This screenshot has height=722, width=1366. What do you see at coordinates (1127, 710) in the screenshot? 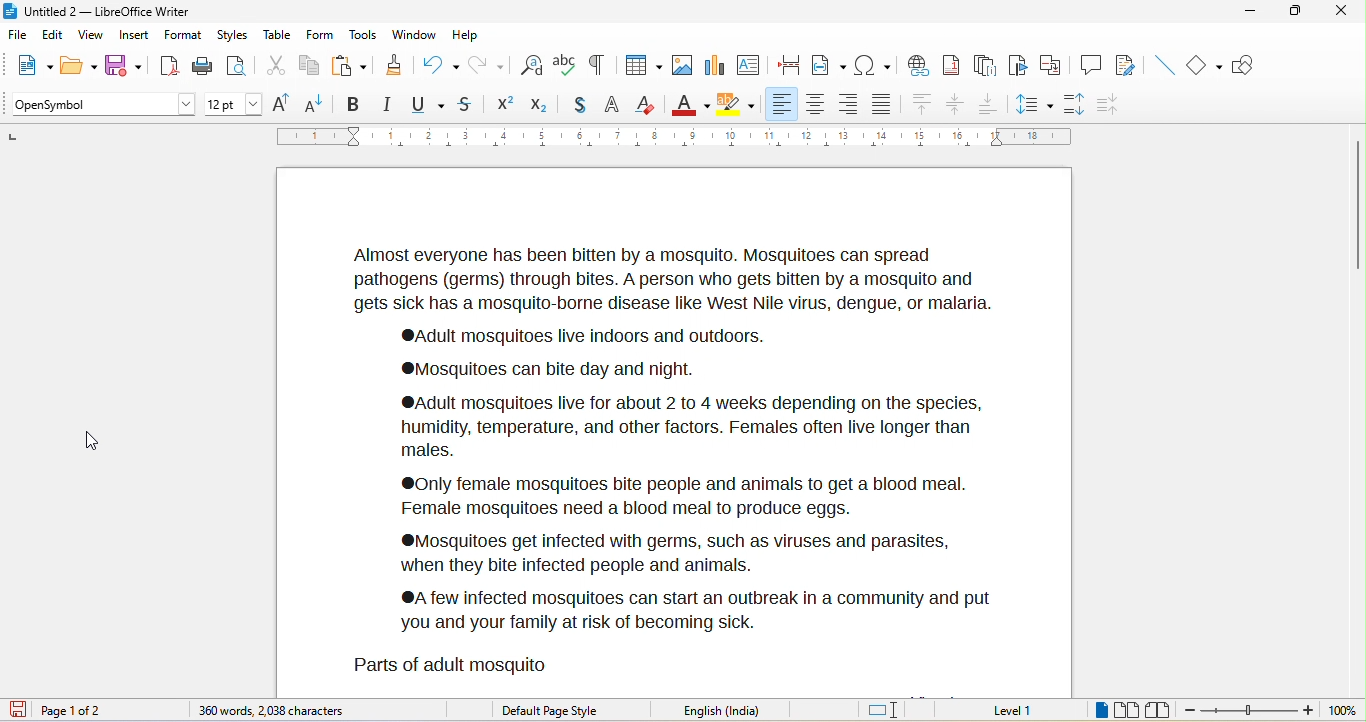
I see `multiple page view` at bounding box center [1127, 710].